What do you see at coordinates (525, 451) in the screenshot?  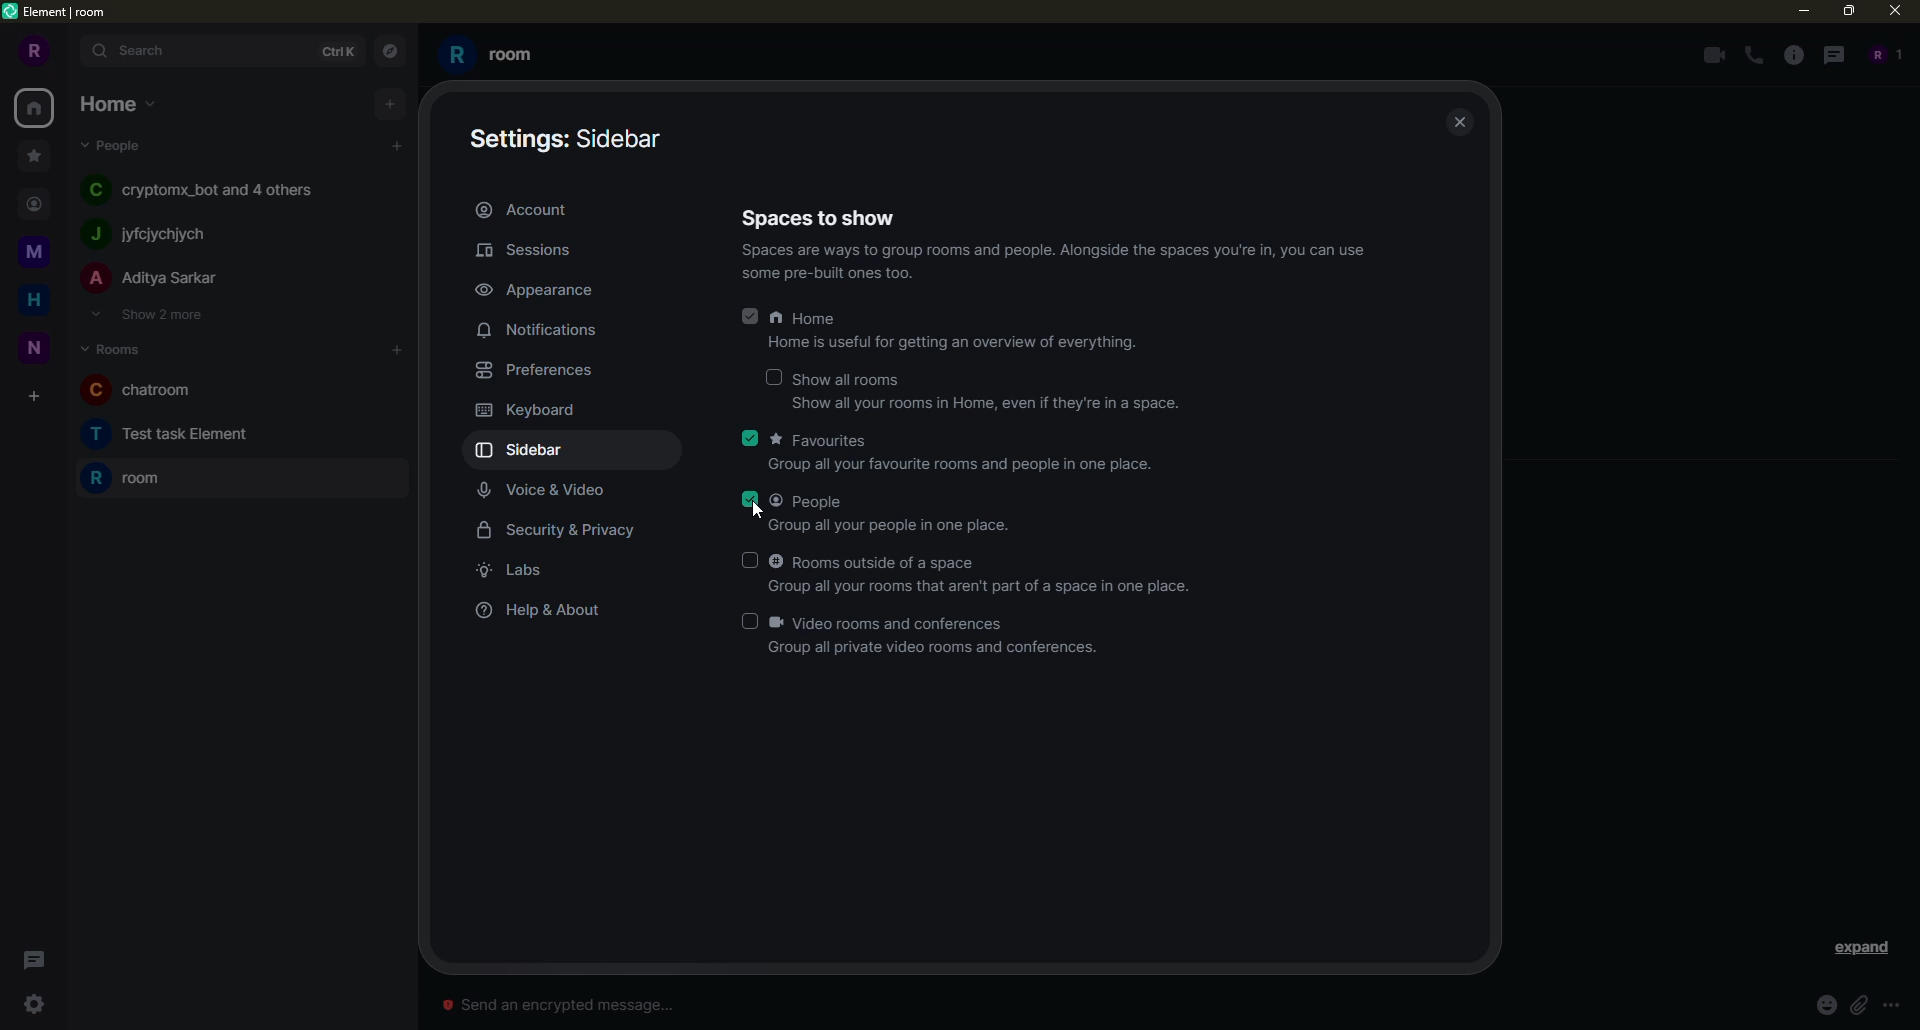 I see `sidebar` at bounding box center [525, 451].